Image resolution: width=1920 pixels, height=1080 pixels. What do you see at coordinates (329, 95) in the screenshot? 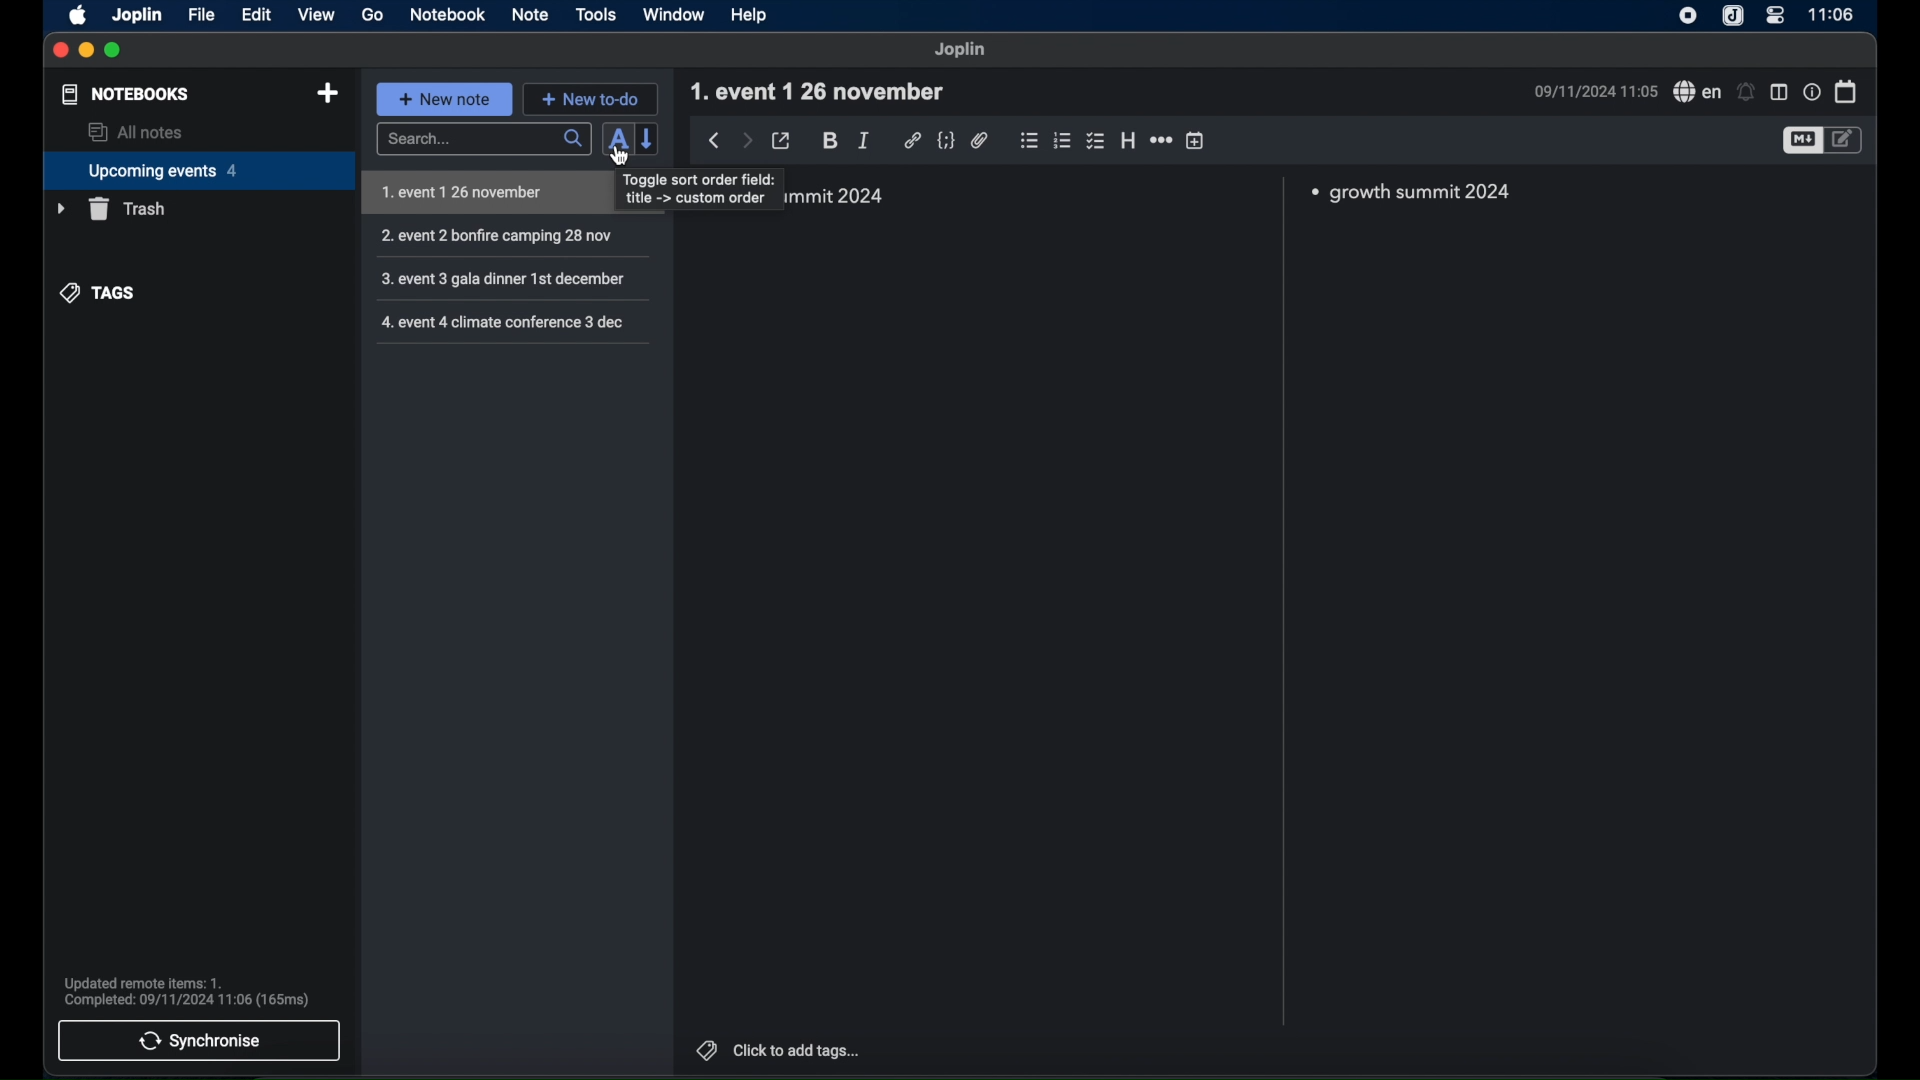
I see `new notebook` at bounding box center [329, 95].